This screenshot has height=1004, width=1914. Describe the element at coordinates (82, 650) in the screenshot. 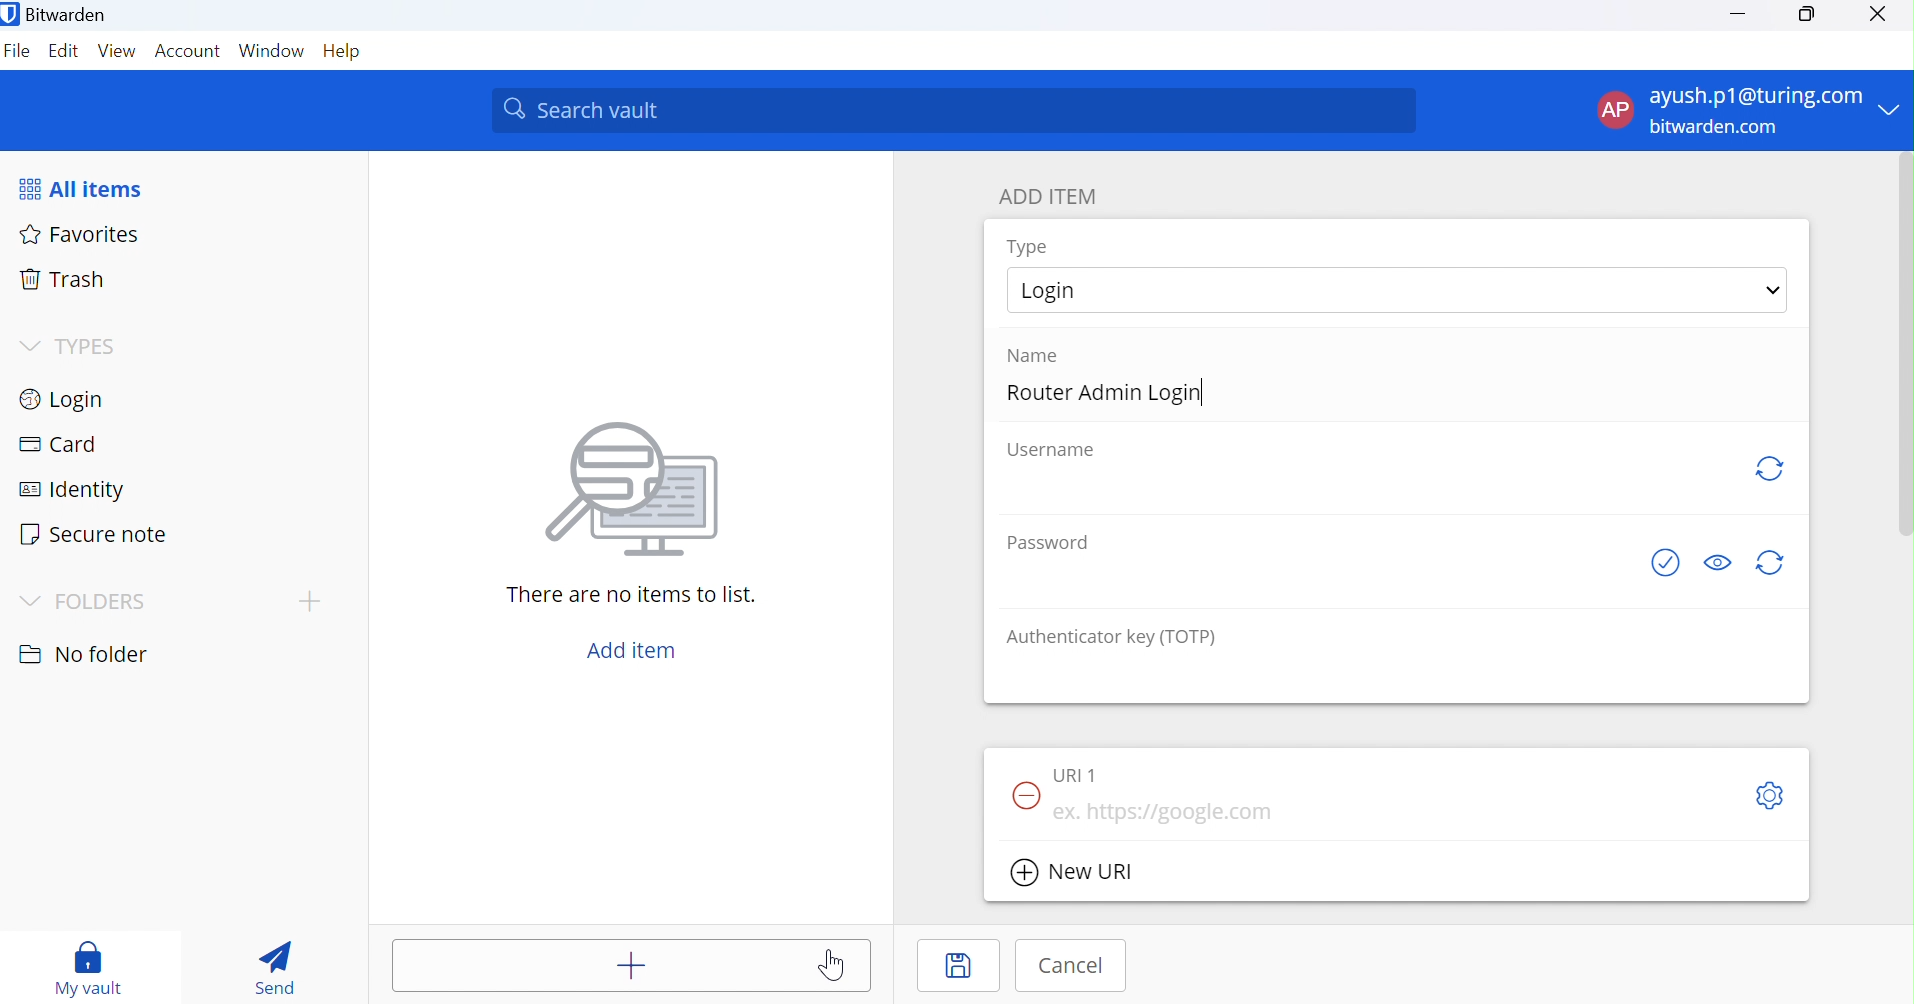

I see `No folder` at that location.